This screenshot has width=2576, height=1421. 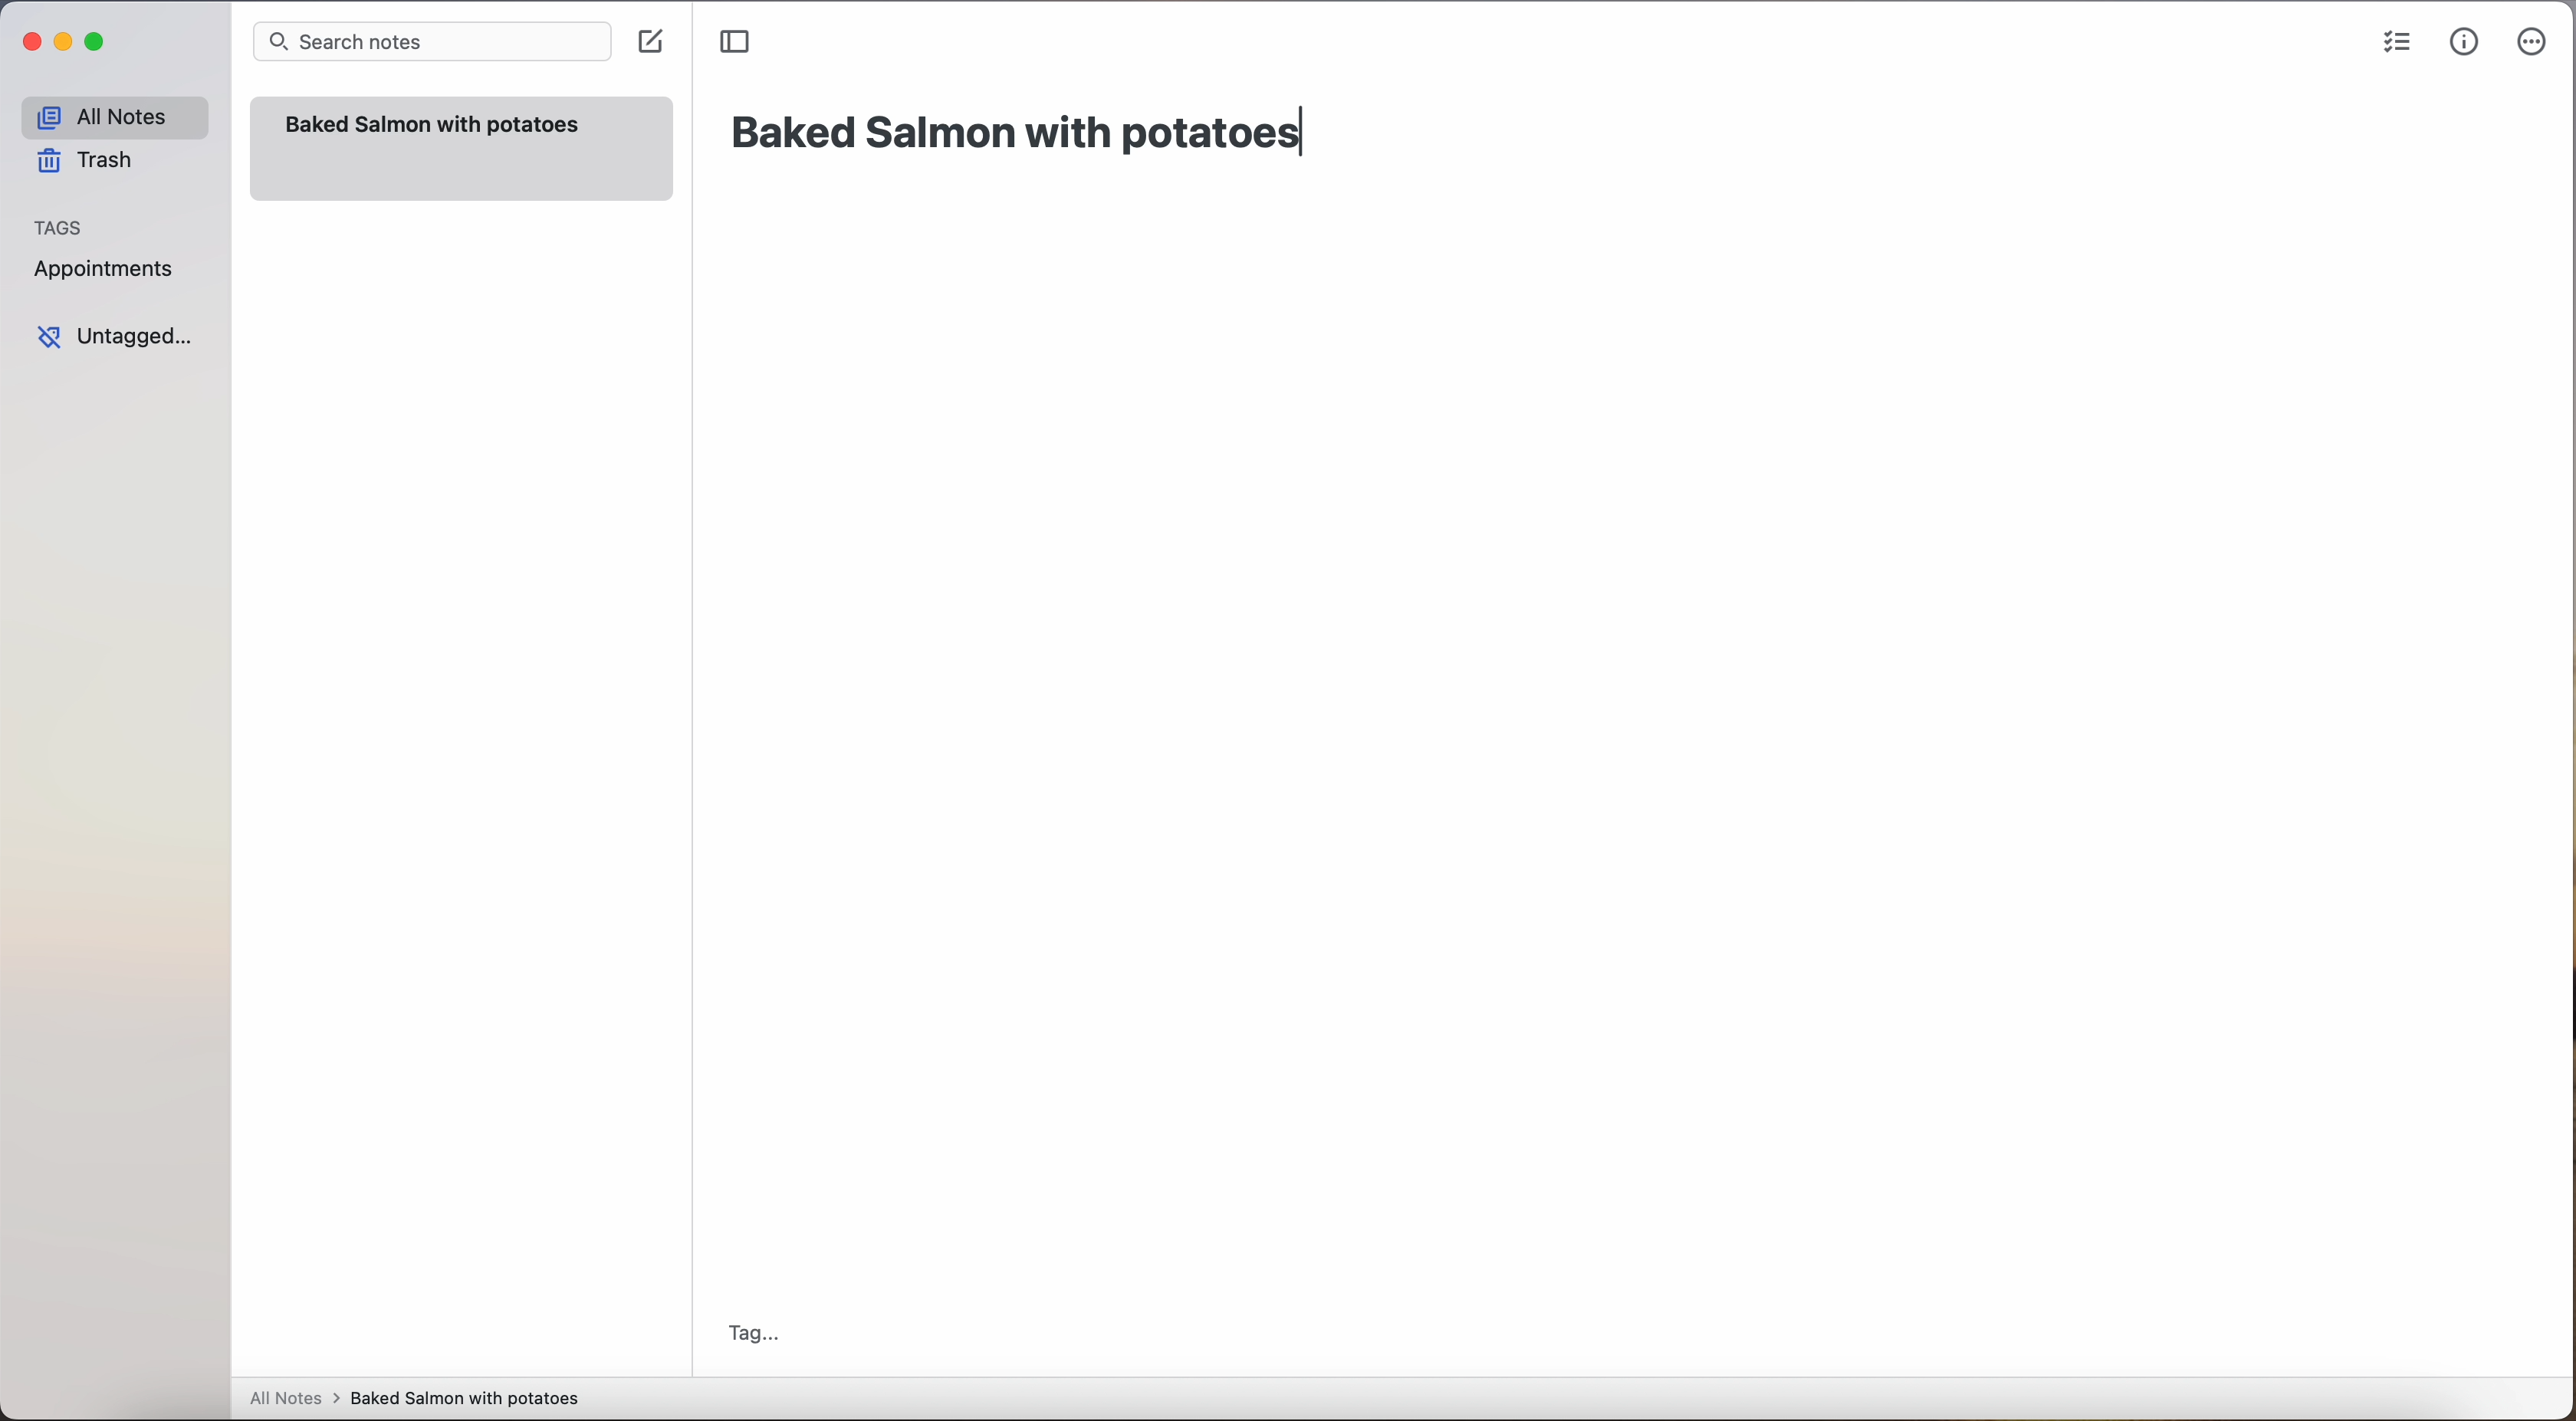 I want to click on title, so click(x=1021, y=131).